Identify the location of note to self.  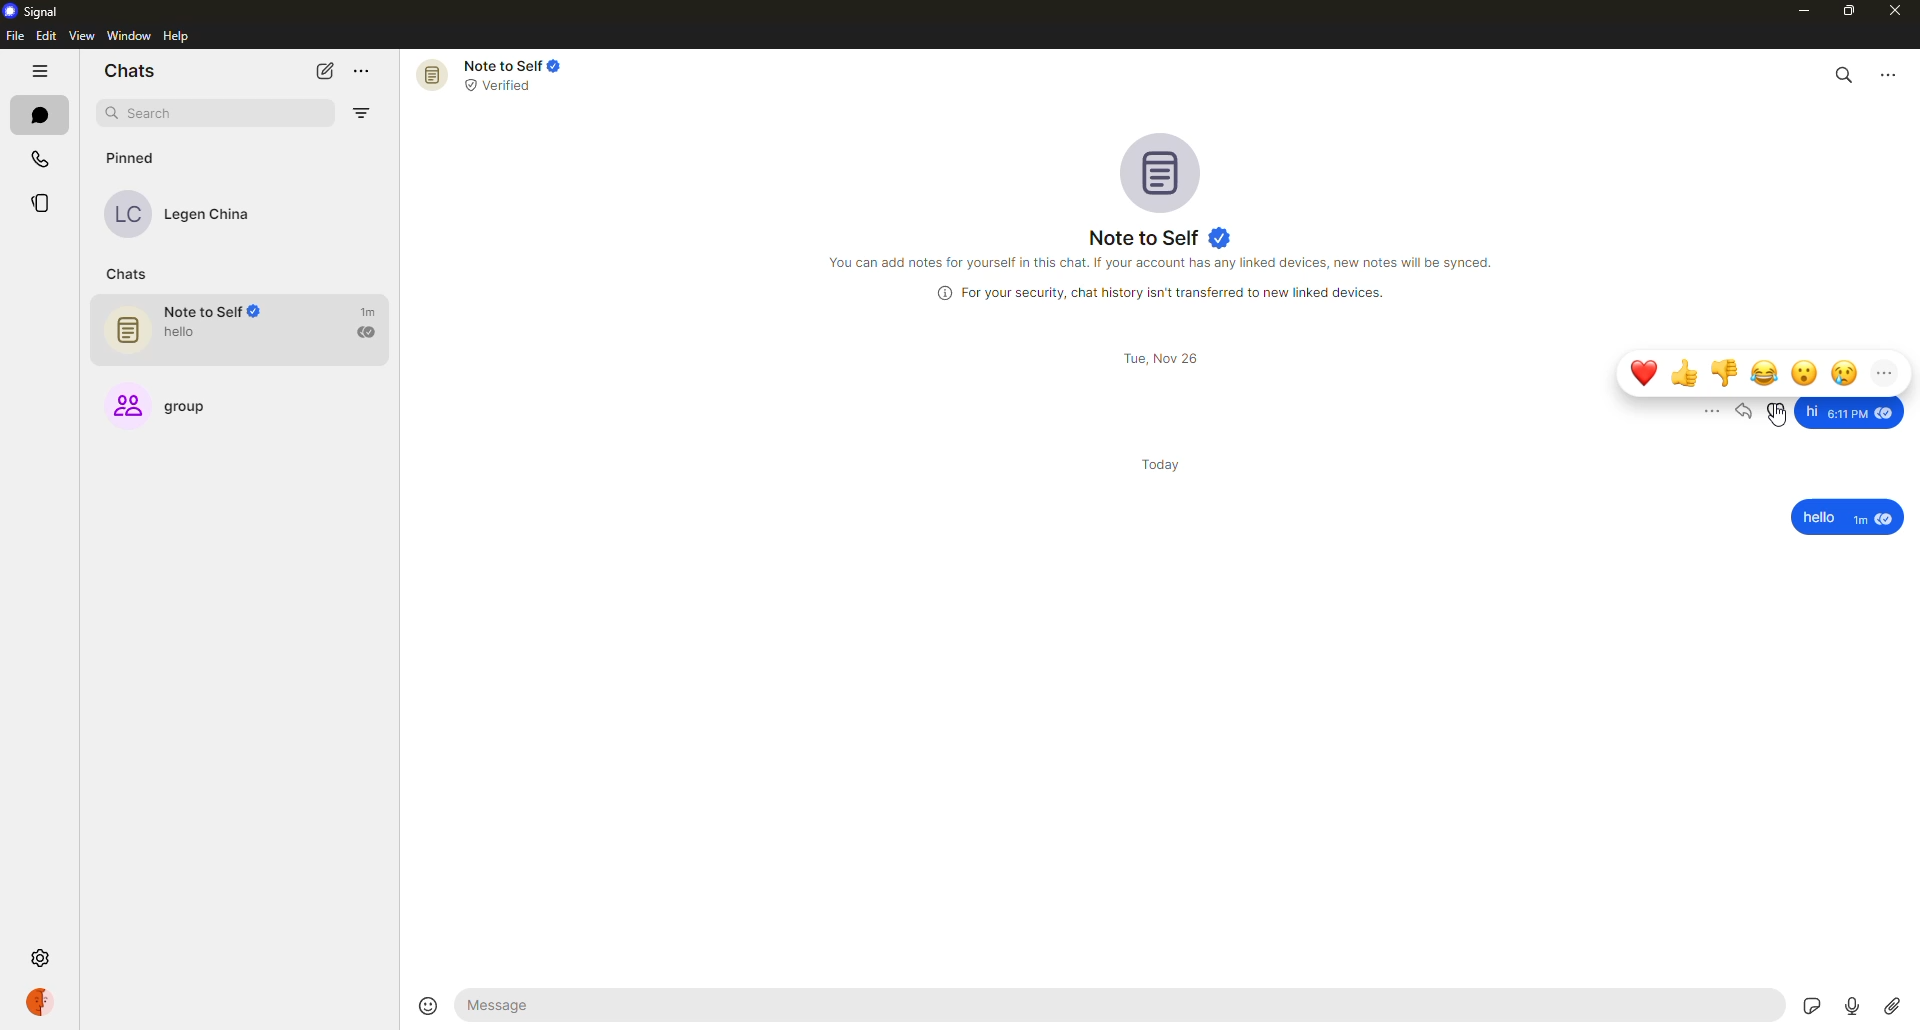
(496, 74).